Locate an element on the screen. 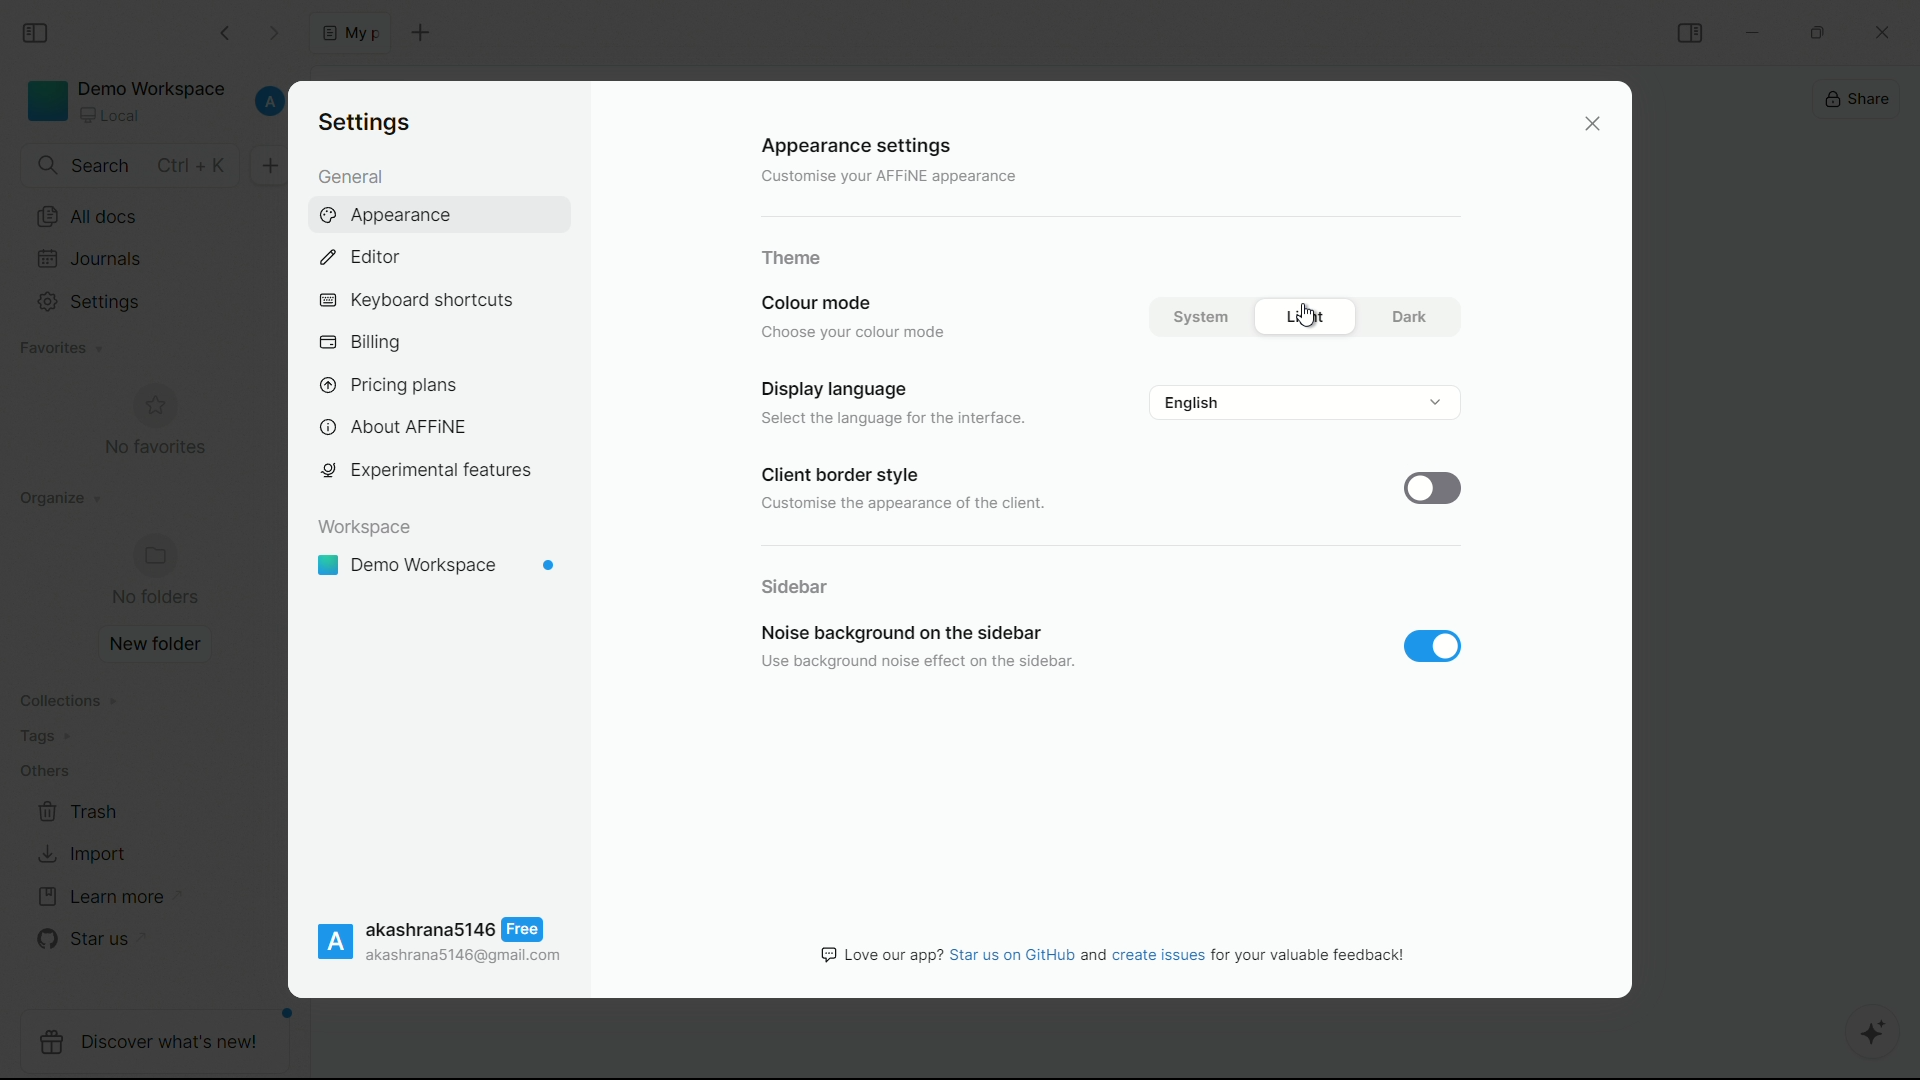  theme is located at coordinates (791, 258).